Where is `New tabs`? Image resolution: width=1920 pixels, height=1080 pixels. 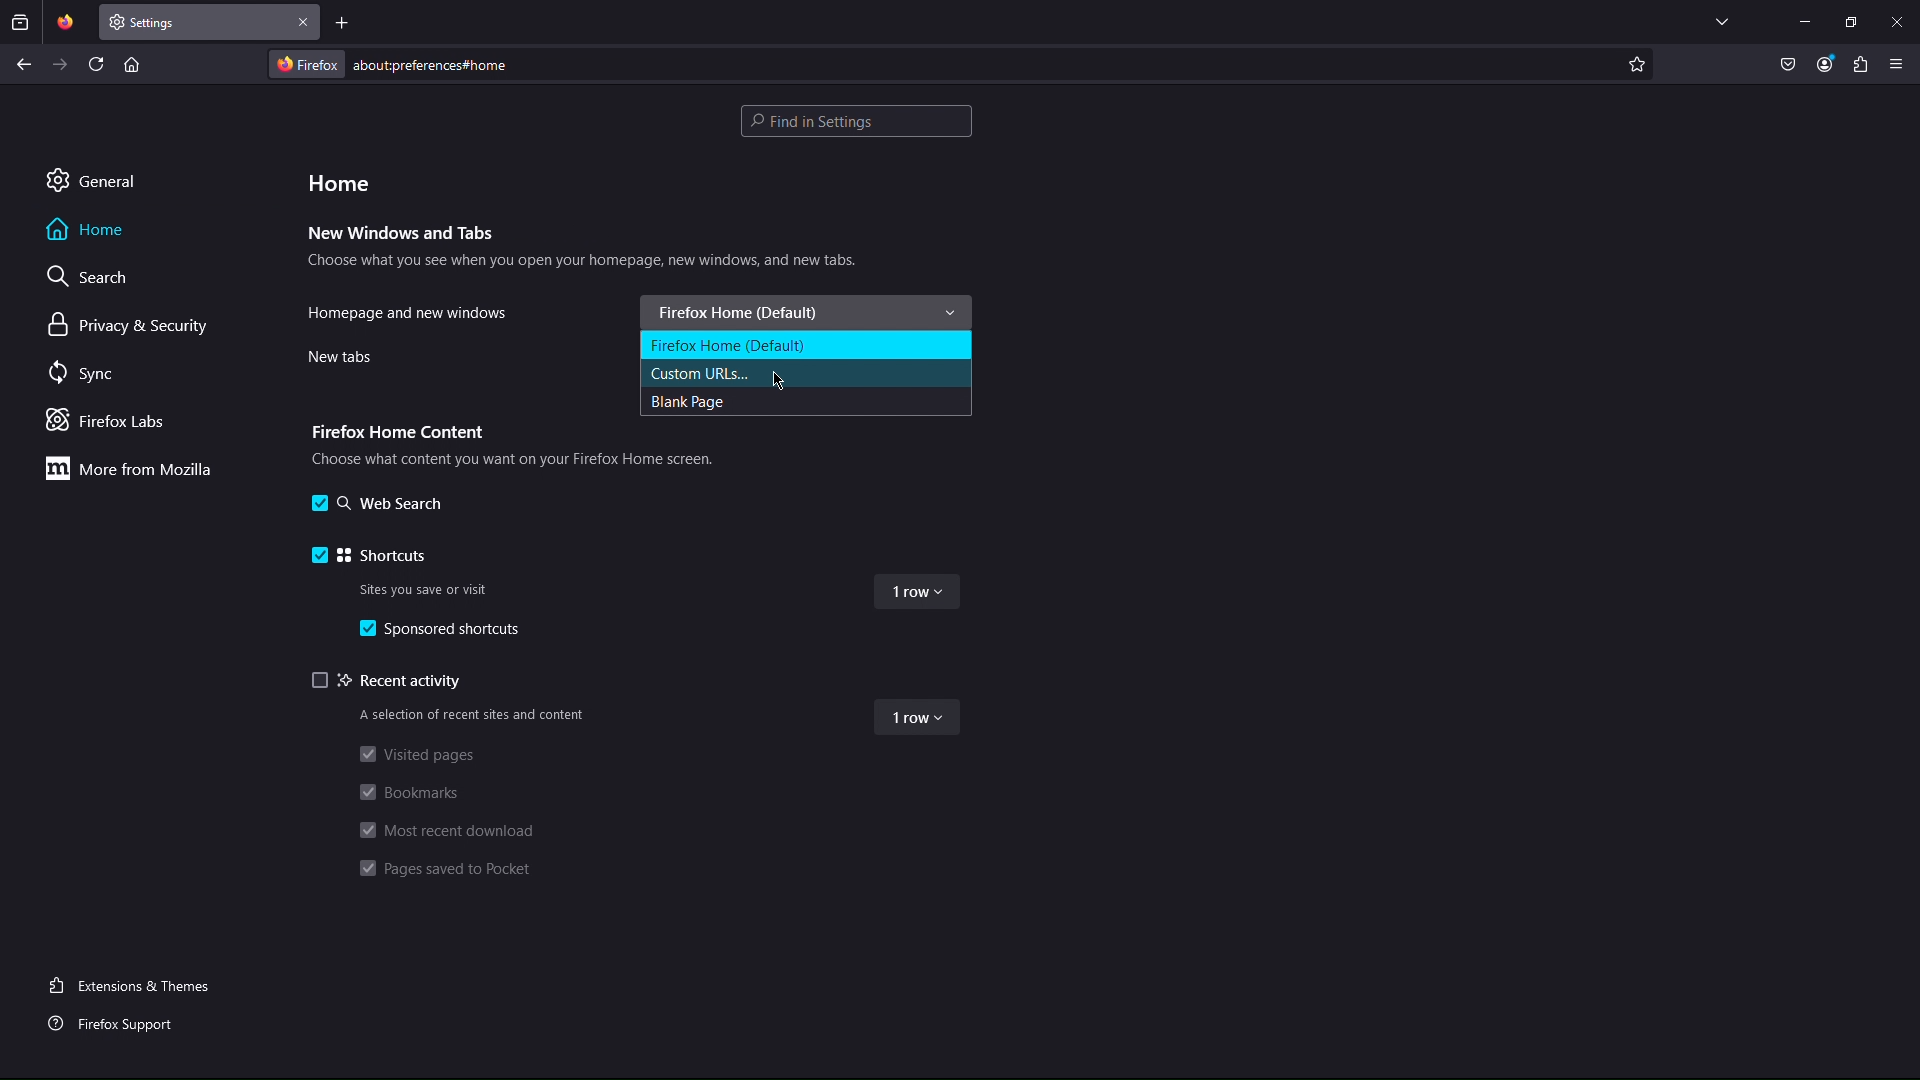
New tabs is located at coordinates (342, 357).